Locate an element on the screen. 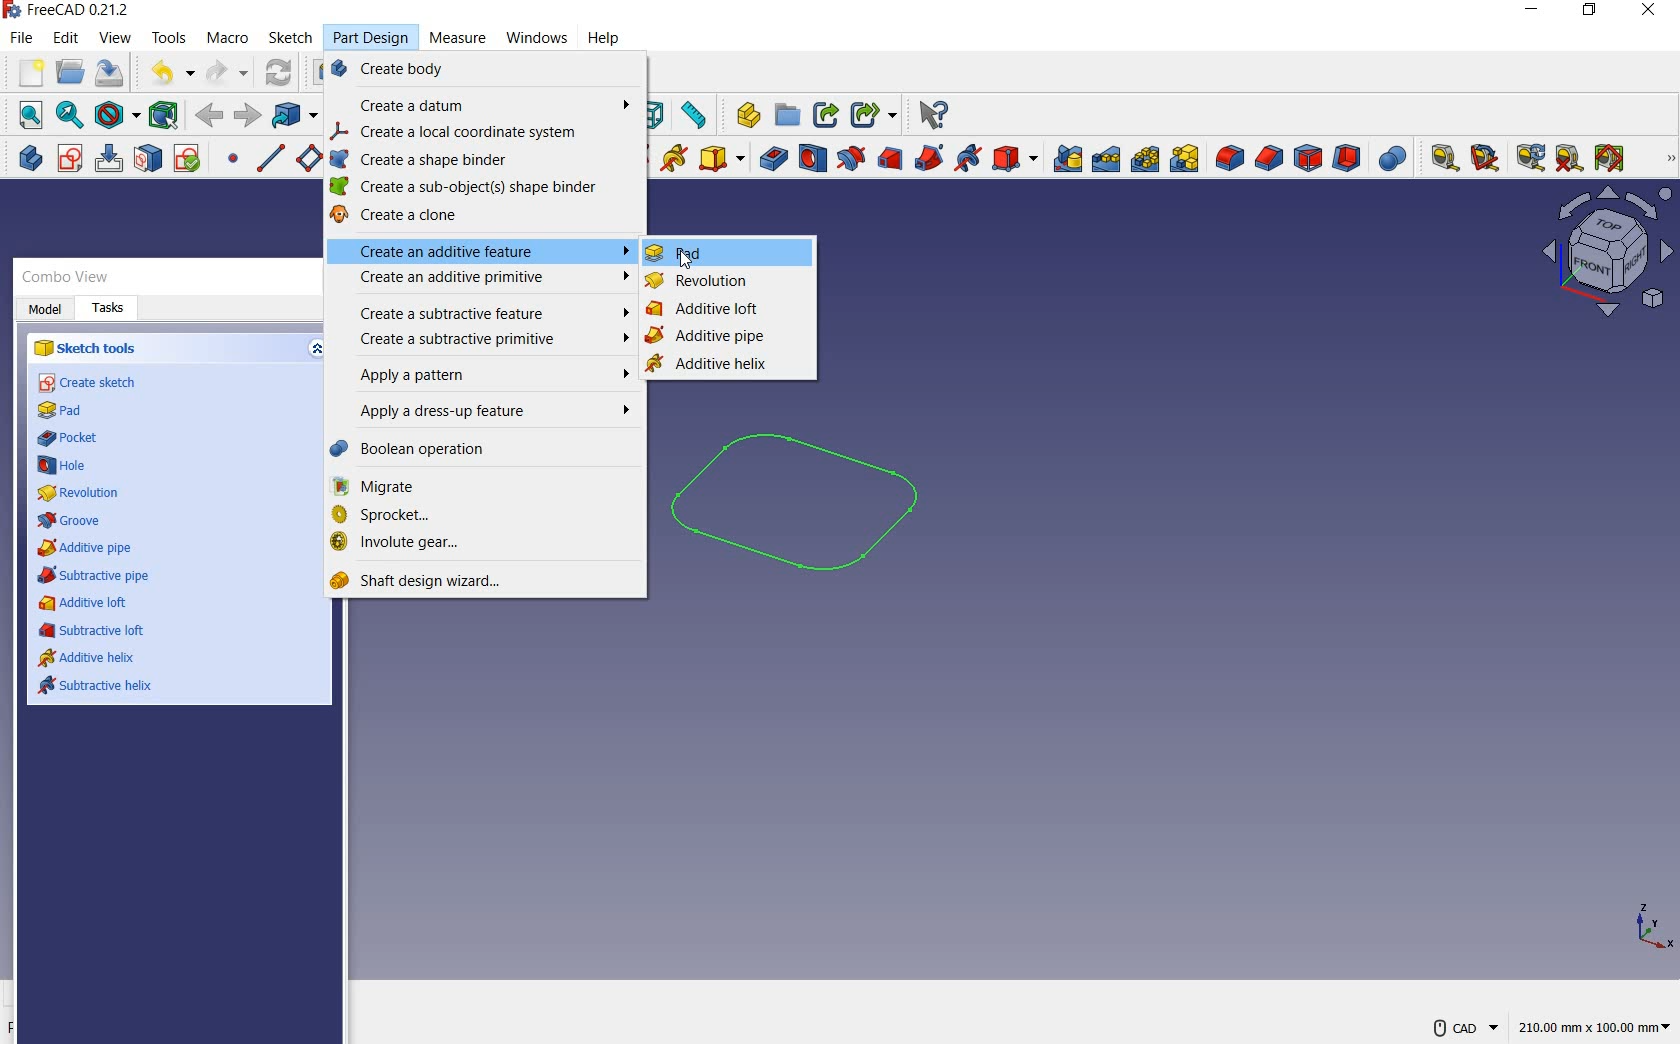  draft is located at coordinates (1307, 156).